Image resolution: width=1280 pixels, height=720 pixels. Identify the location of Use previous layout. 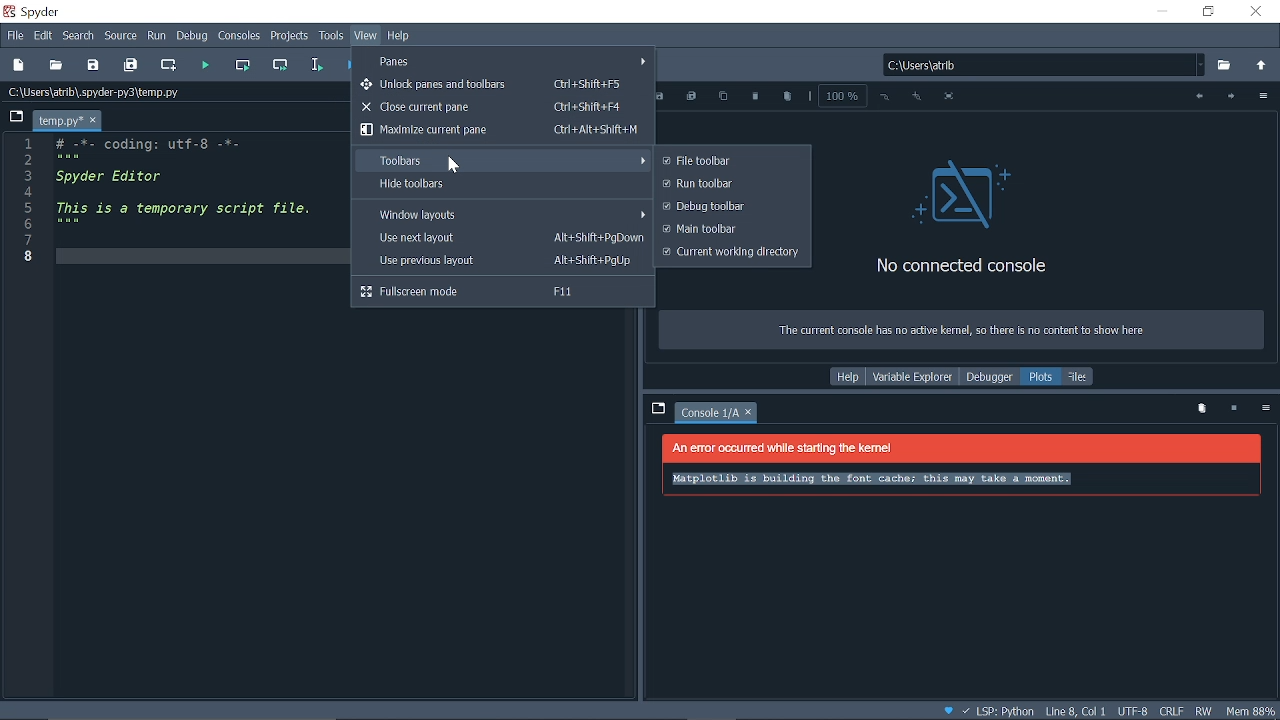
(500, 261).